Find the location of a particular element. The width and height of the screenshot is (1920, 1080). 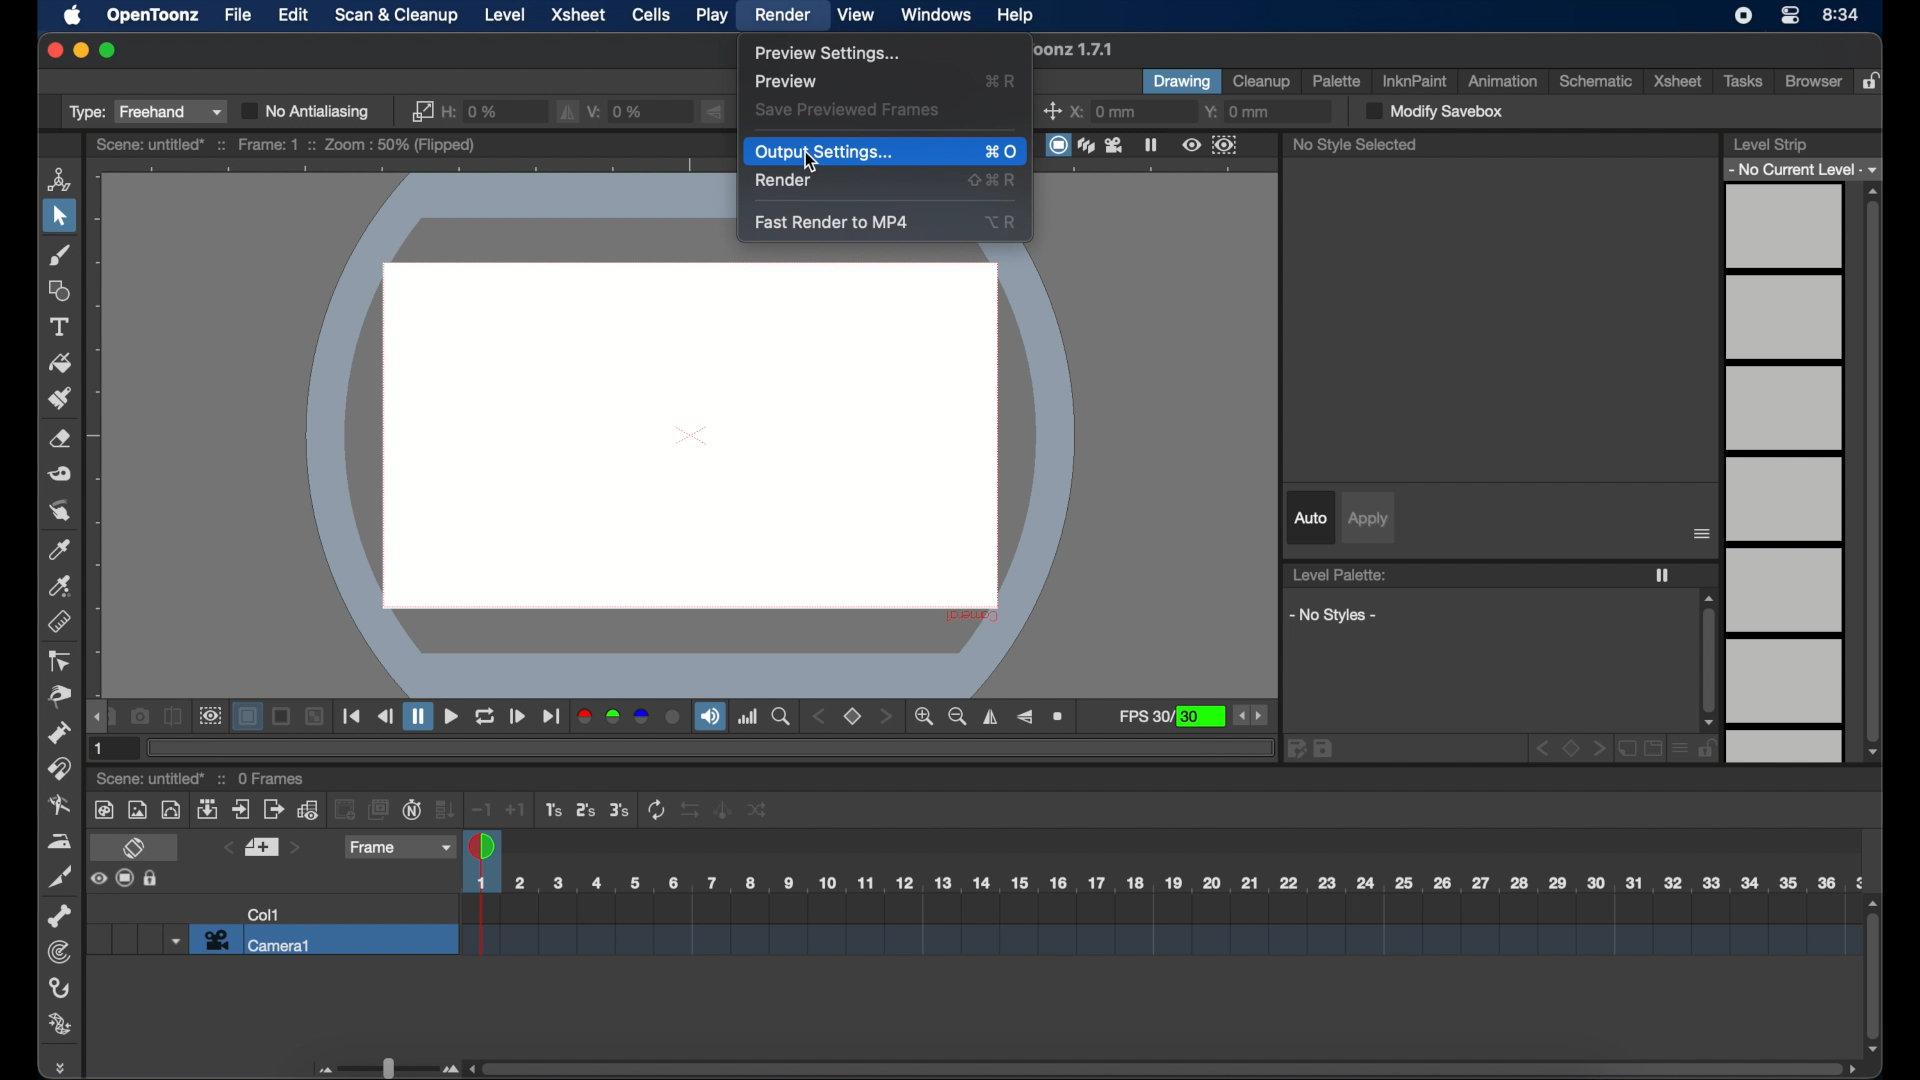

 is located at coordinates (153, 879).